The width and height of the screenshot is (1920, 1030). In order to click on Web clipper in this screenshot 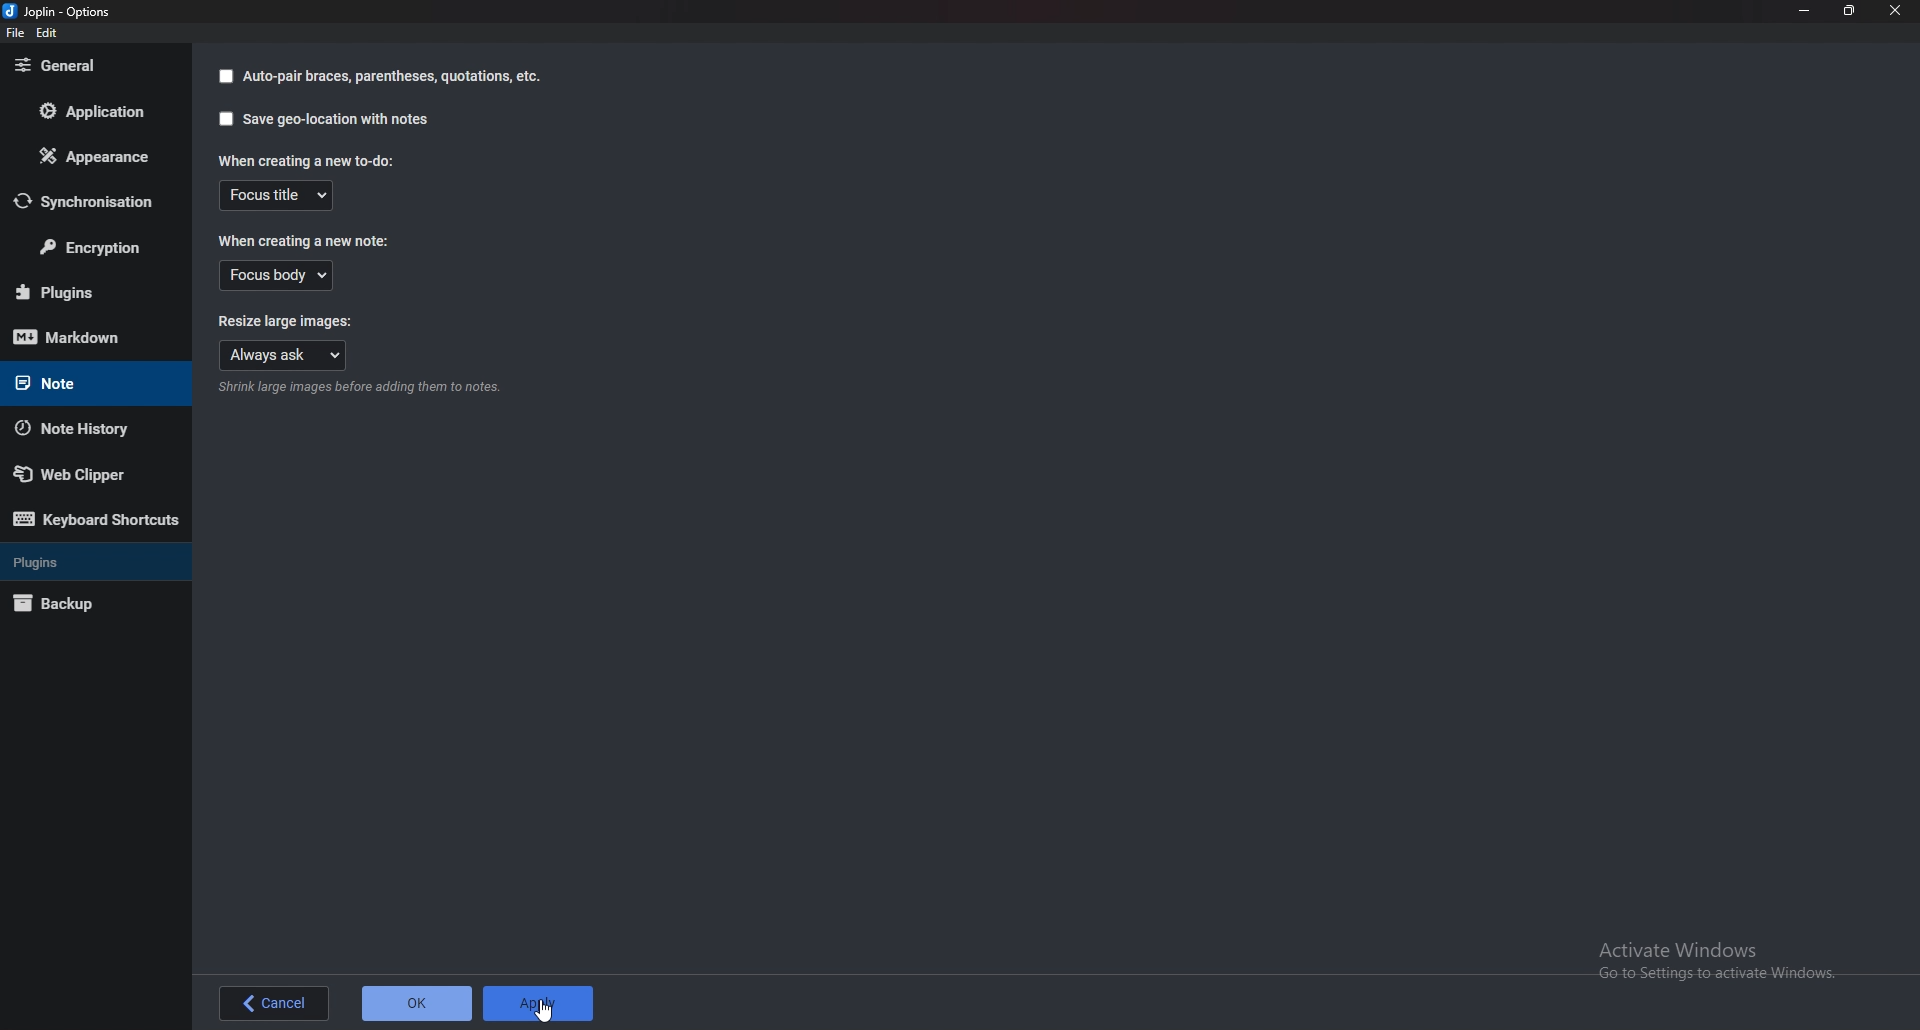, I will do `click(86, 474)`.